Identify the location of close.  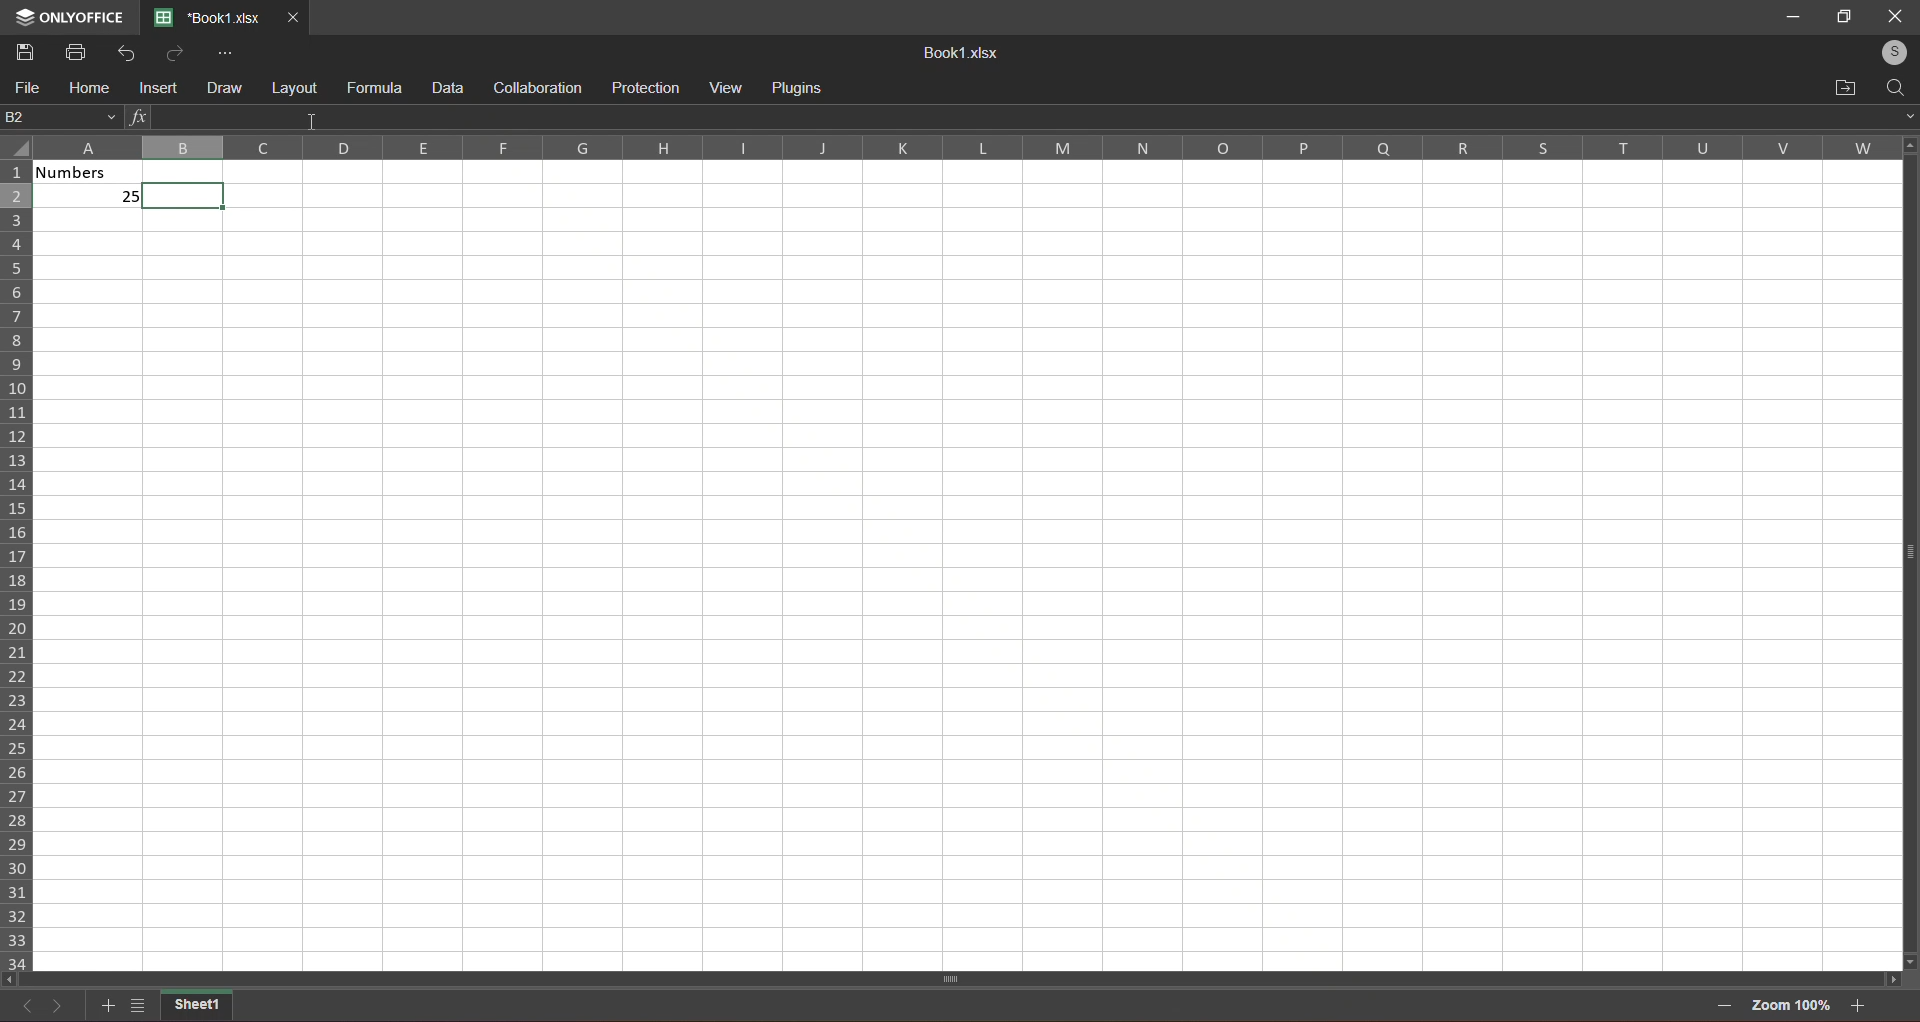
(1893, 16).